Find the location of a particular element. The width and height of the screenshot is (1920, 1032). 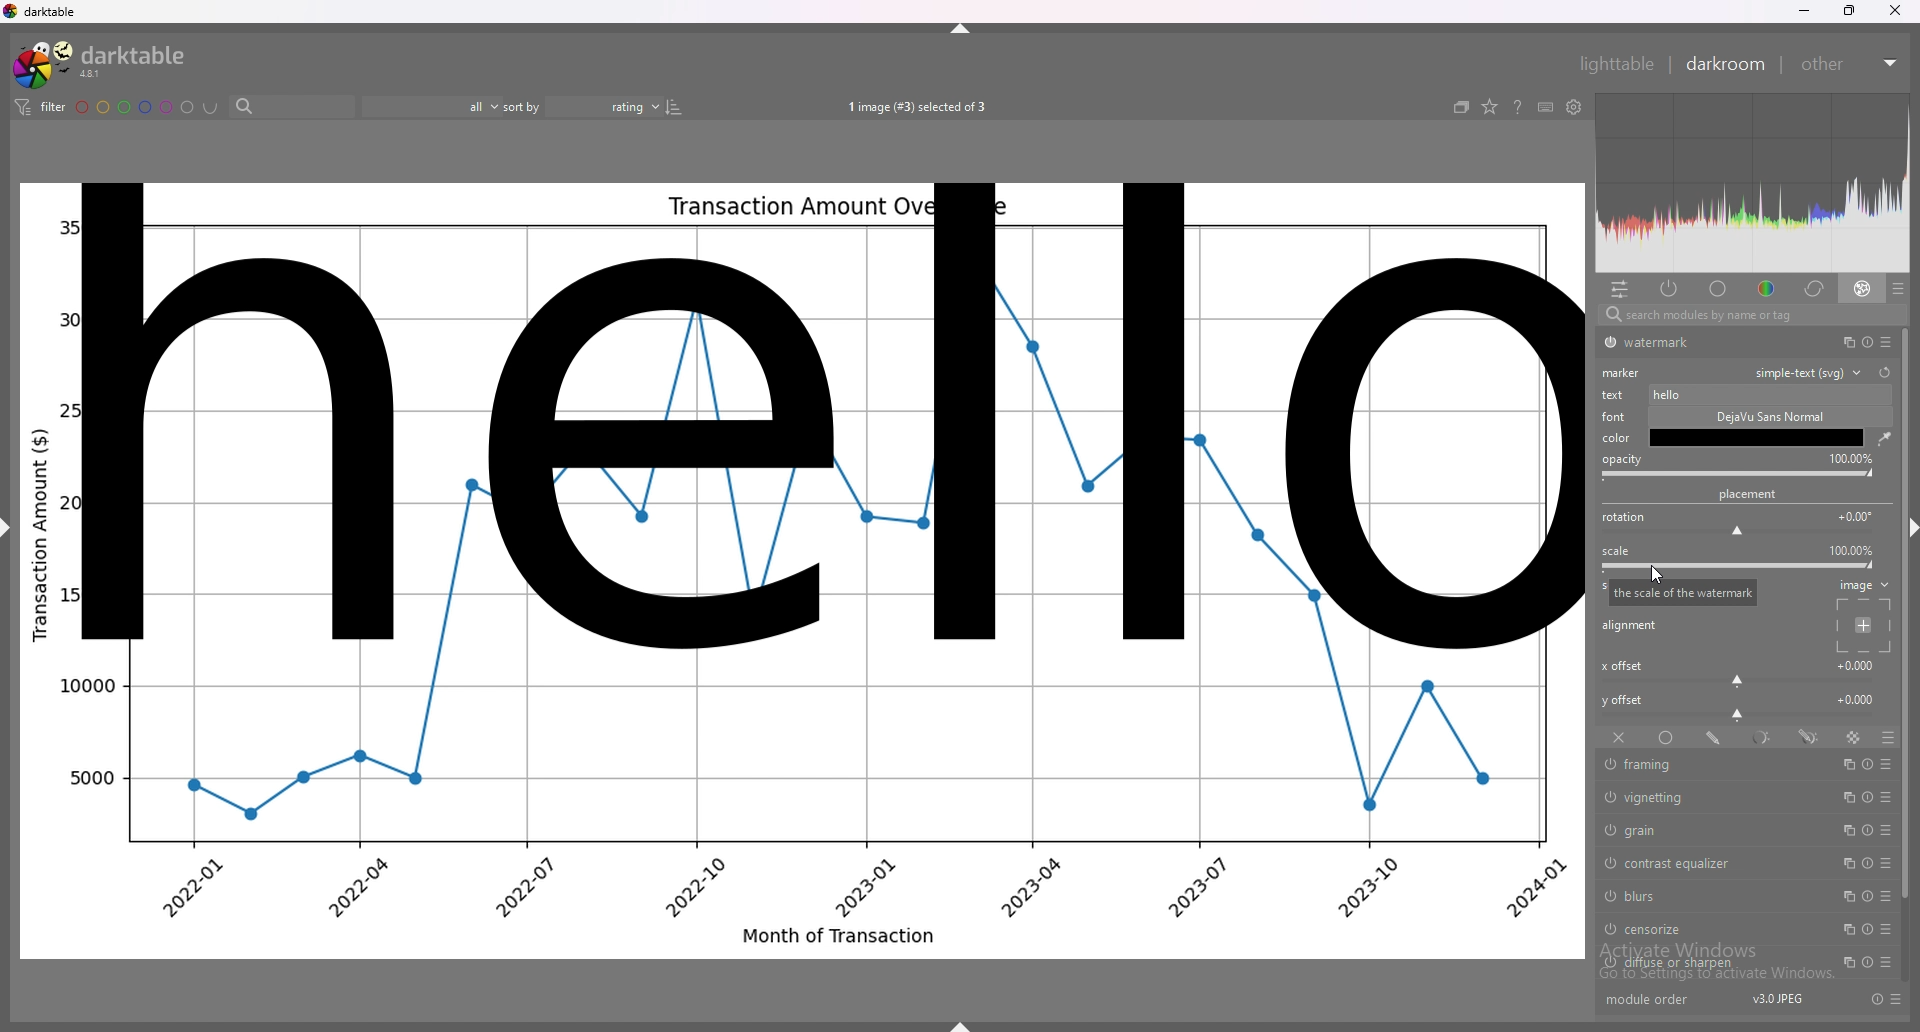

change type of overlays is located at coordinates (1491, 108).